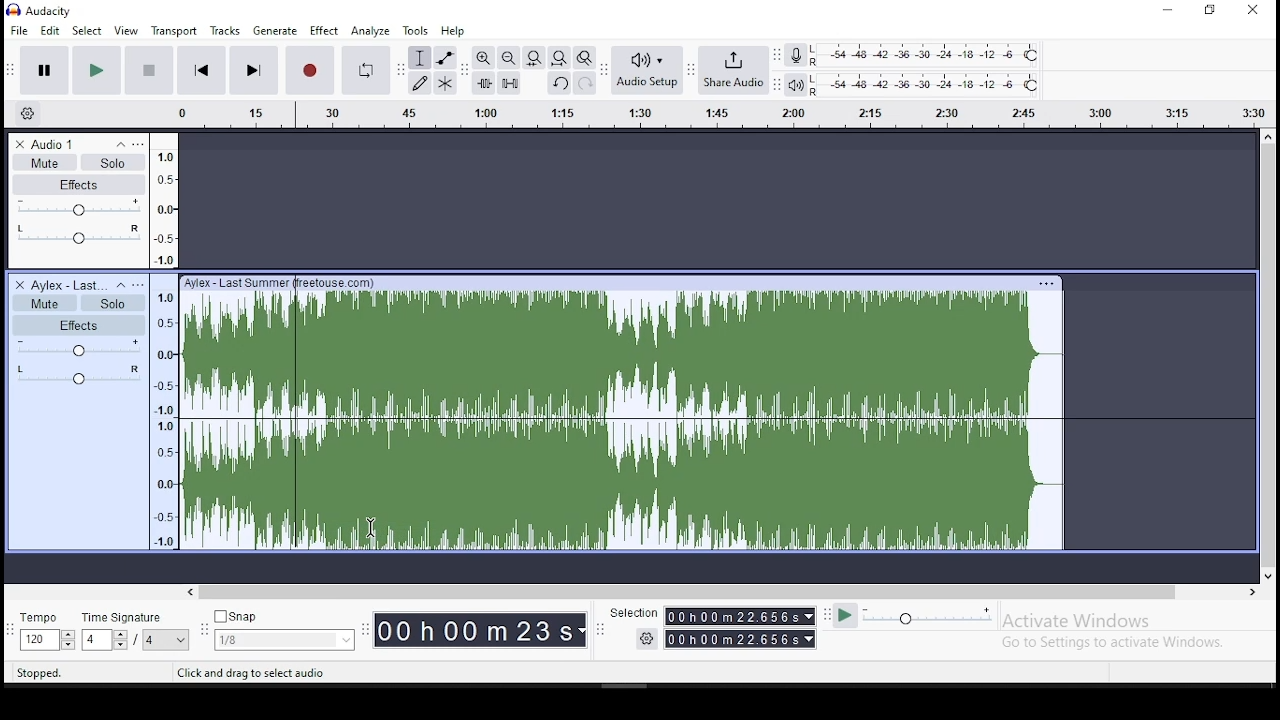 The height and width of the screenshot is (720, 1280). Describe the element at coordinates (32, 114) in the screenshot. I see `timeline options` at that location.